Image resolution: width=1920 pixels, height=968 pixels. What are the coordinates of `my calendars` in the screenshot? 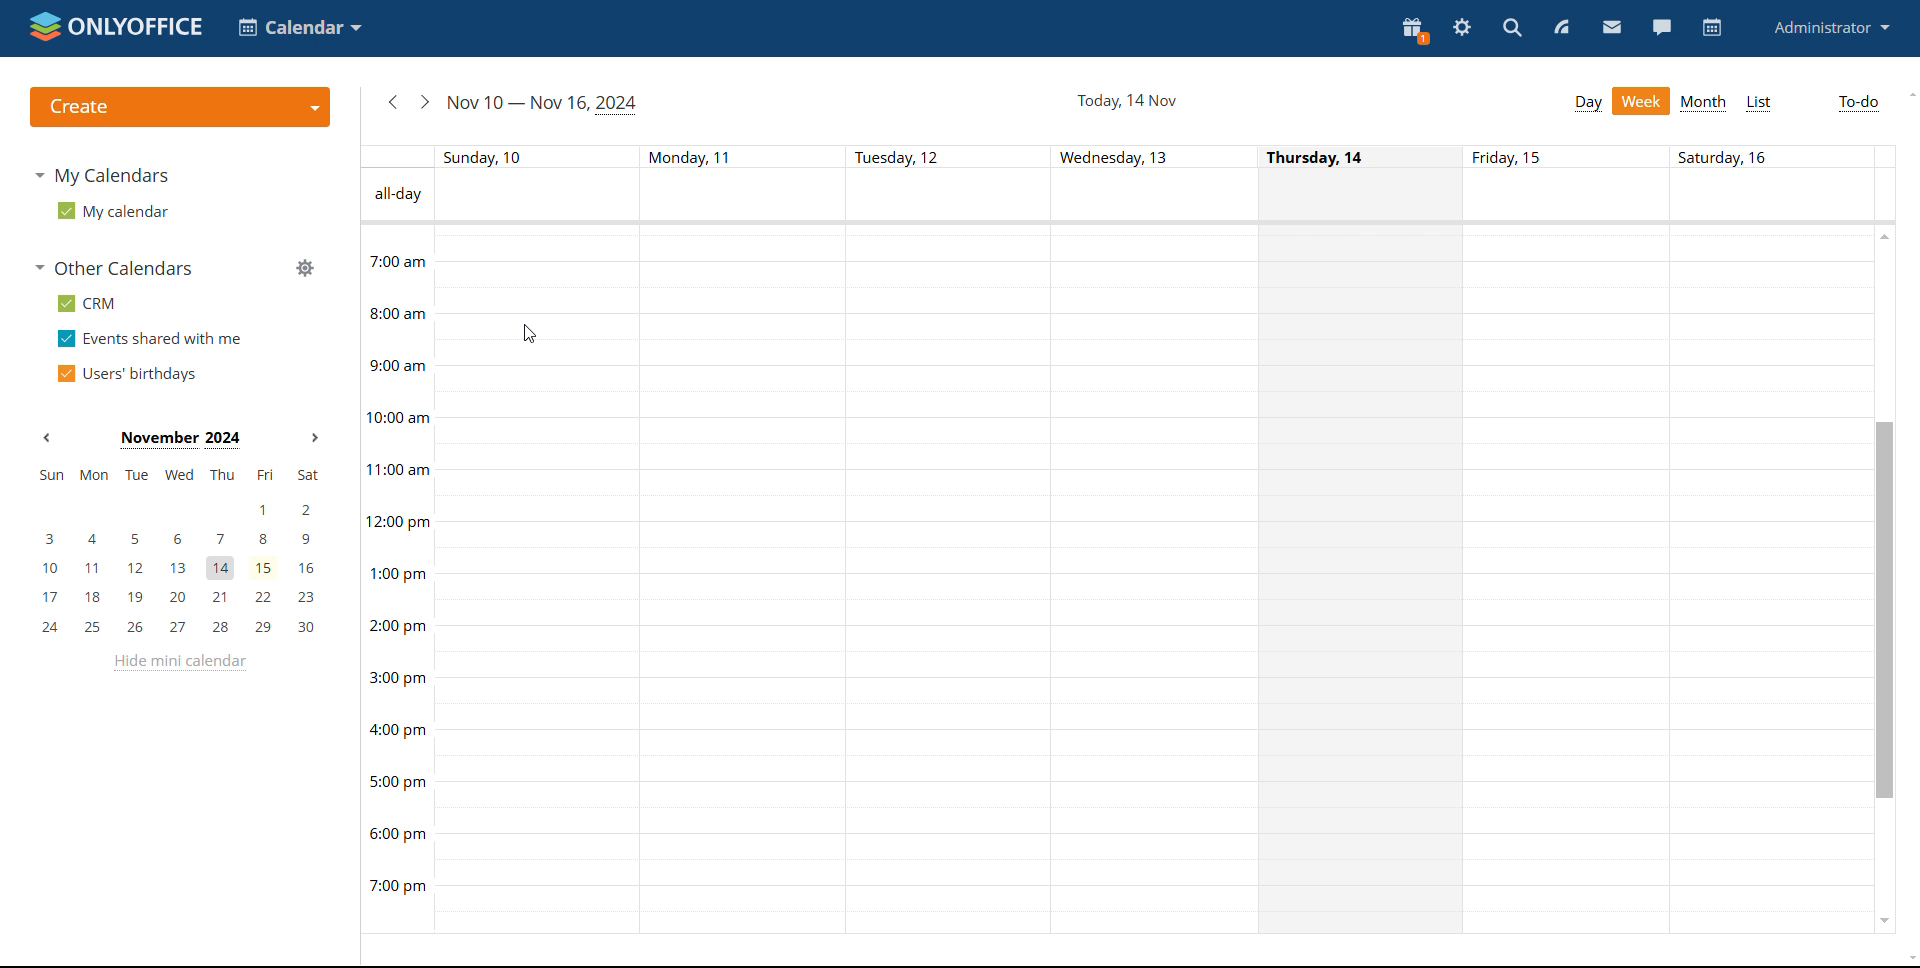 It's located at (102, 174).